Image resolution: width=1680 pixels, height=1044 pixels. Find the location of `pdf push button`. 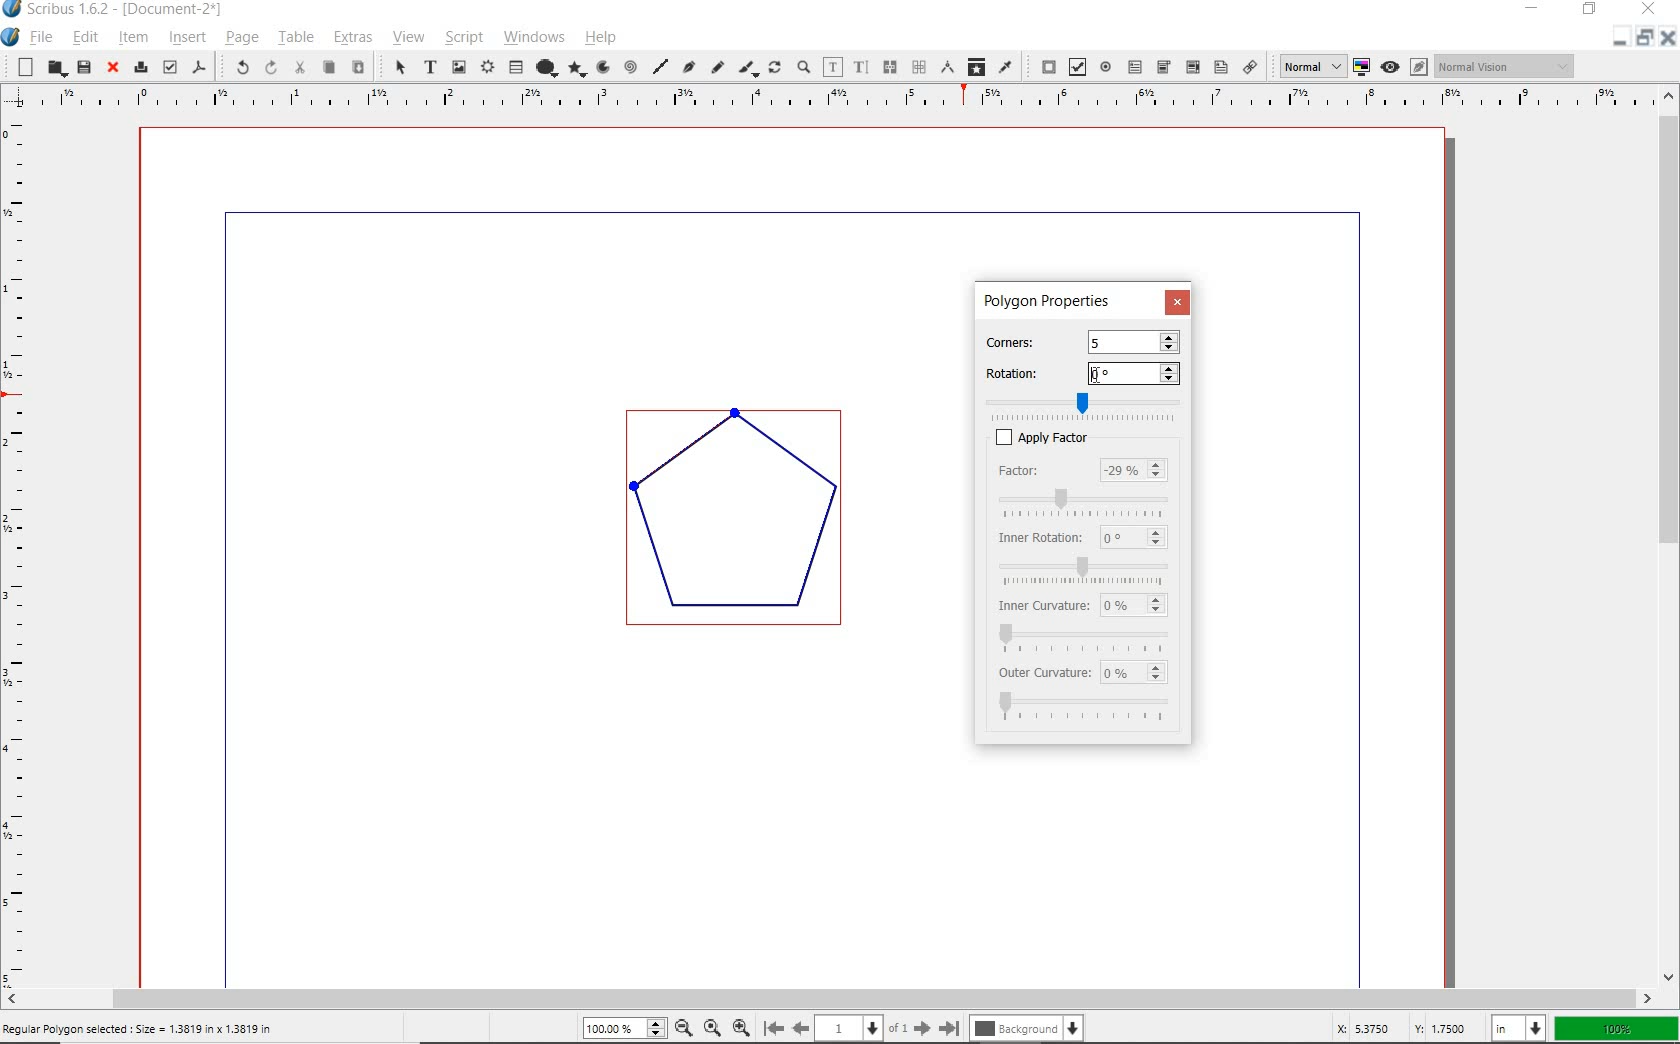

pdf push button is located at coordinates (1044, 66).